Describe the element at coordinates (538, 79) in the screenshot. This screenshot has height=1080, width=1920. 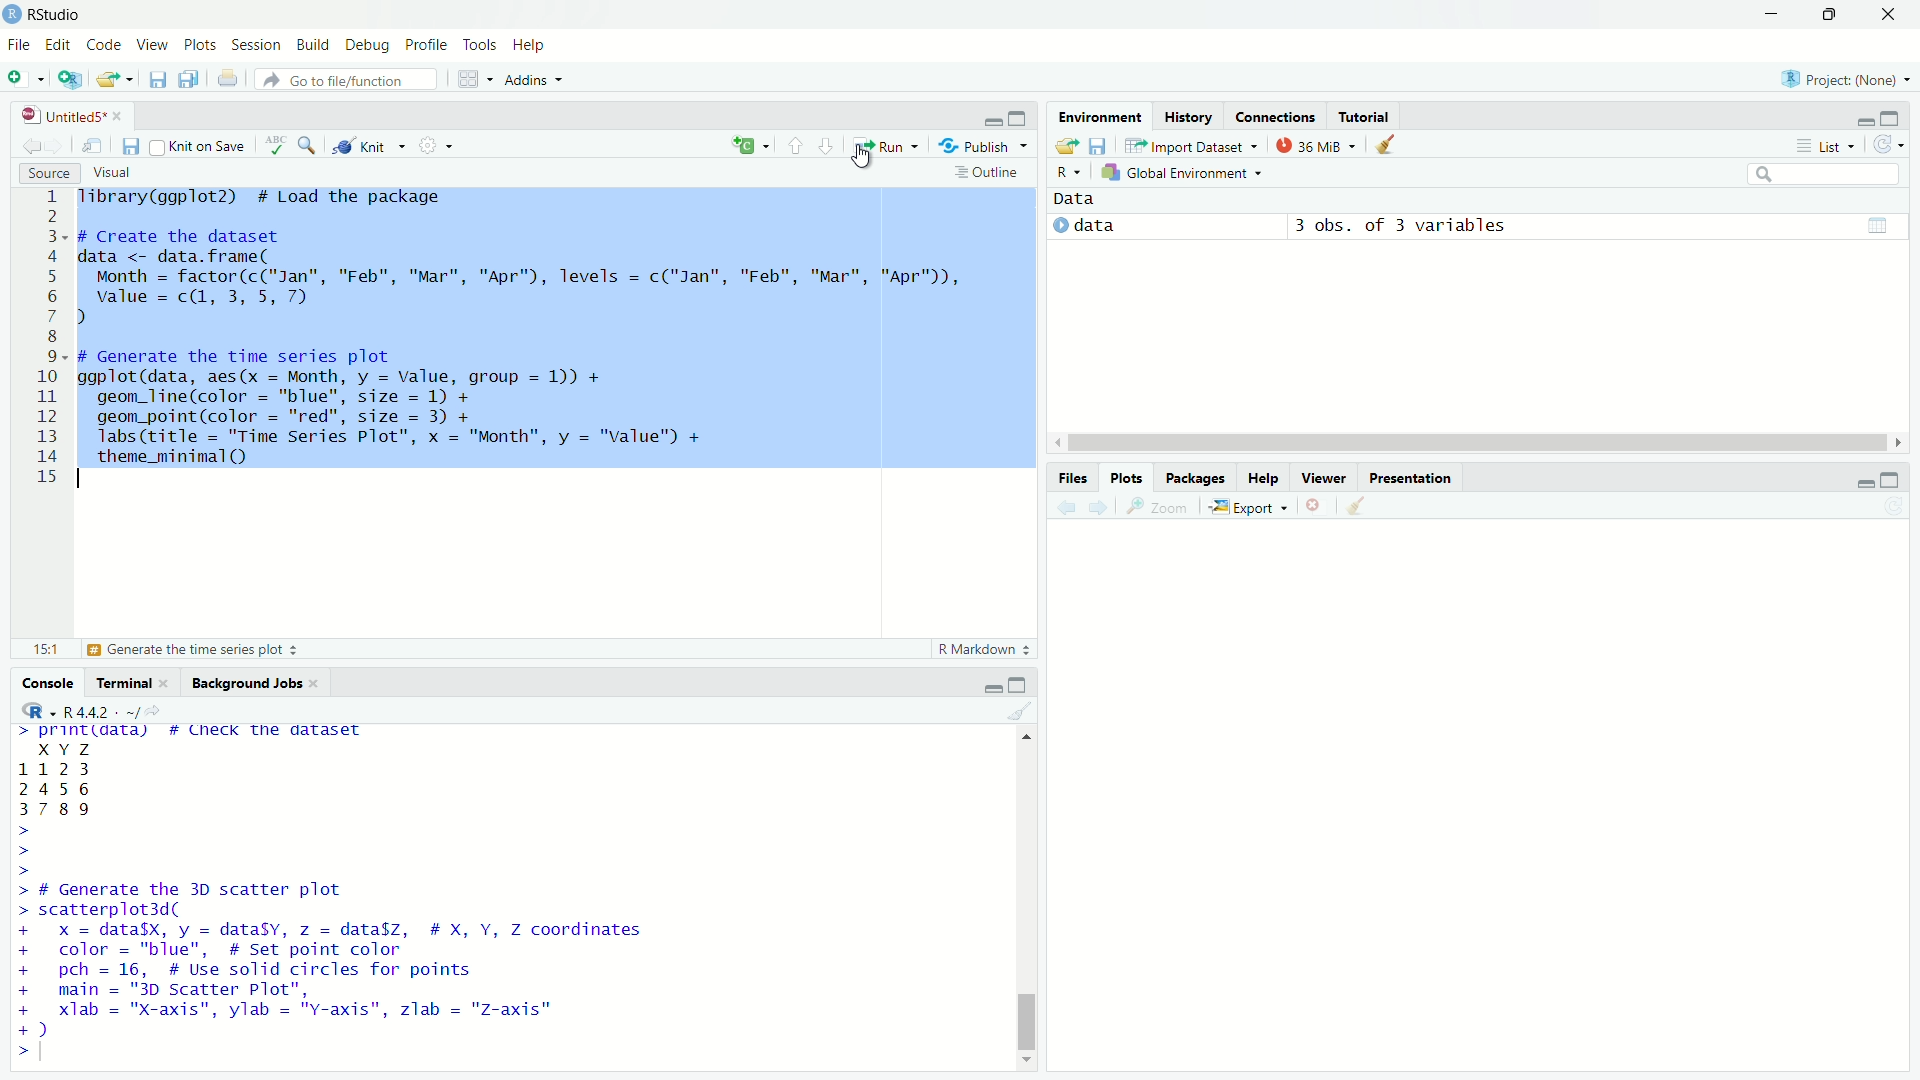
I see `addins` at that location.